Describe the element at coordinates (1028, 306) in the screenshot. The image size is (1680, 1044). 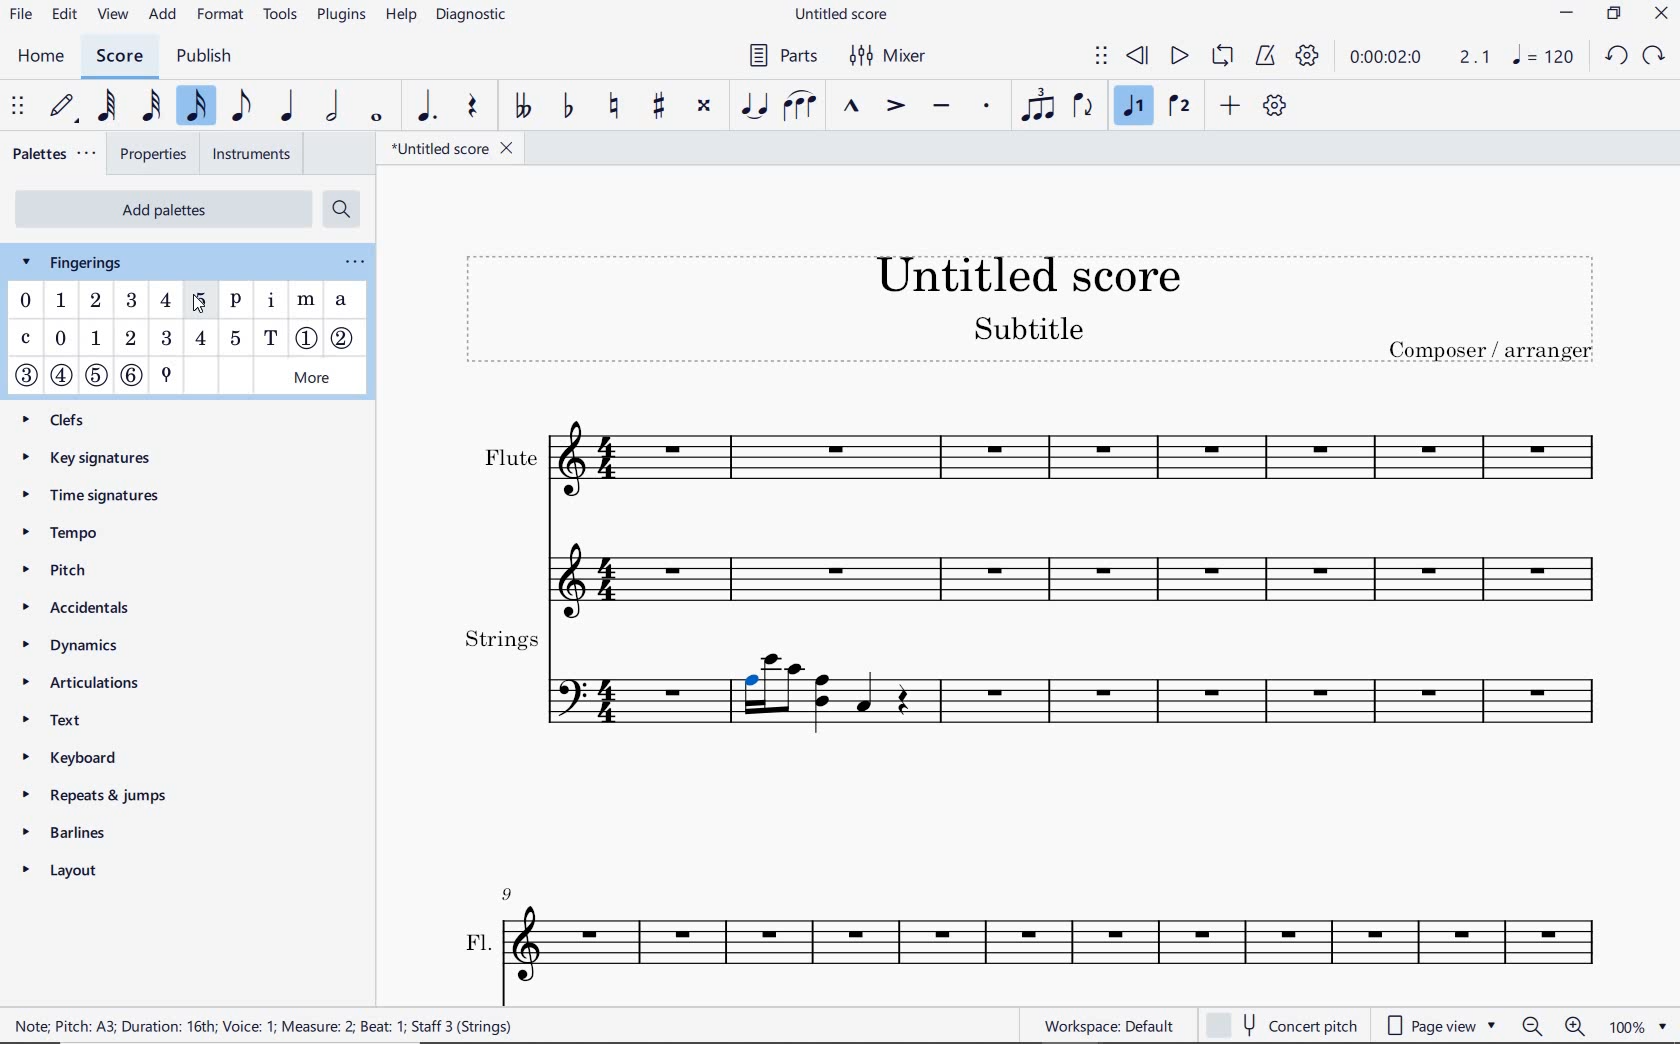
I see `title` at that location.